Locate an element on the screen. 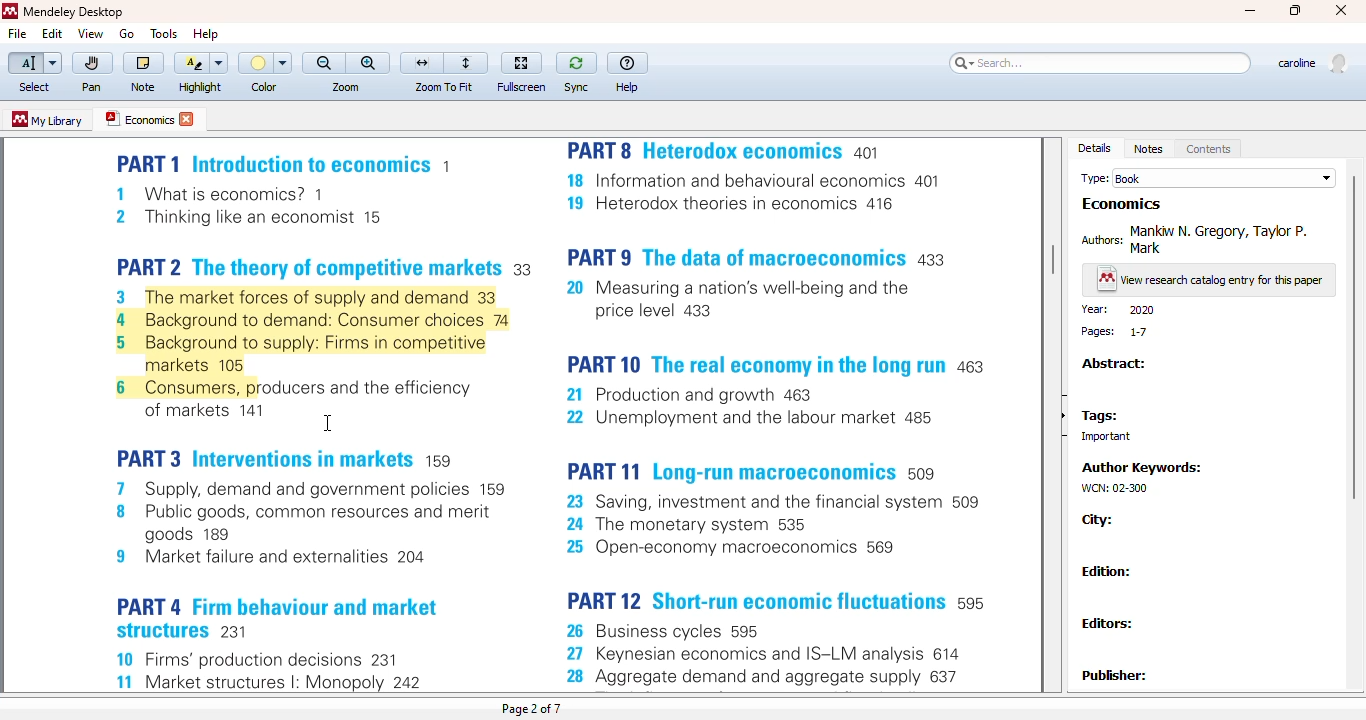  year: 2020 is located at coordinates (1118, 310).